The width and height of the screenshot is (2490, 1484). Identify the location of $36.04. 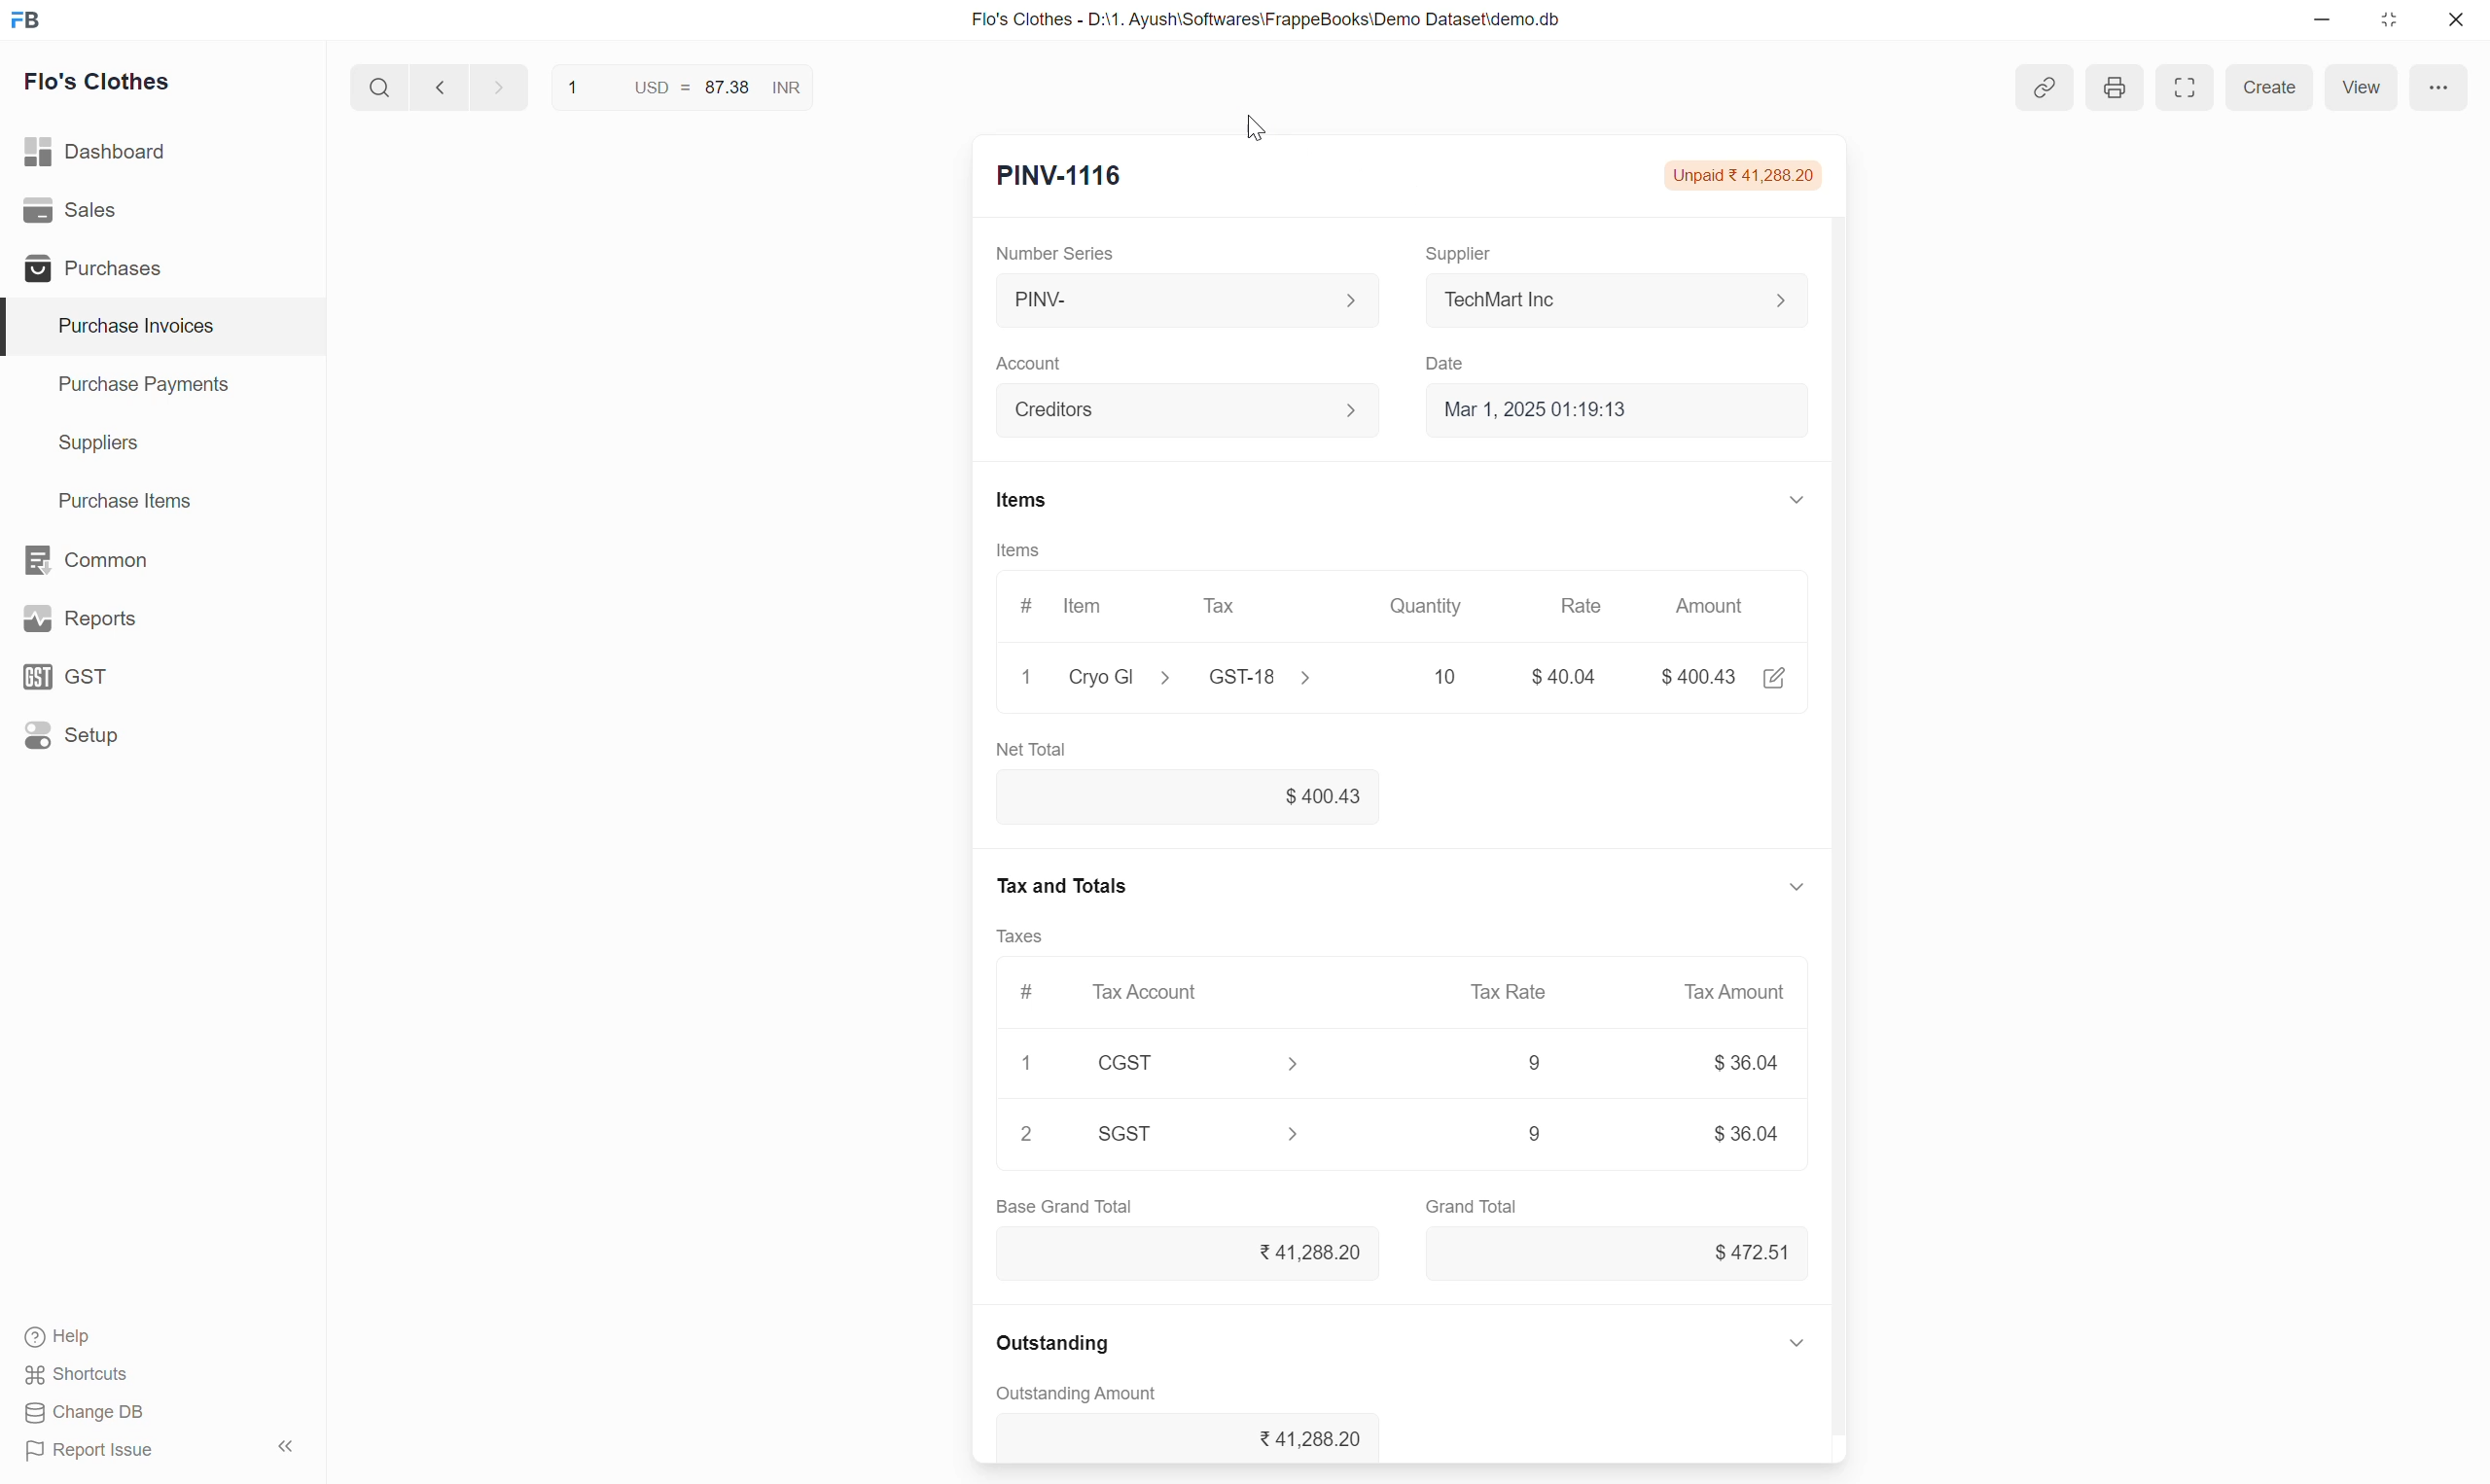
(1744, 1134).